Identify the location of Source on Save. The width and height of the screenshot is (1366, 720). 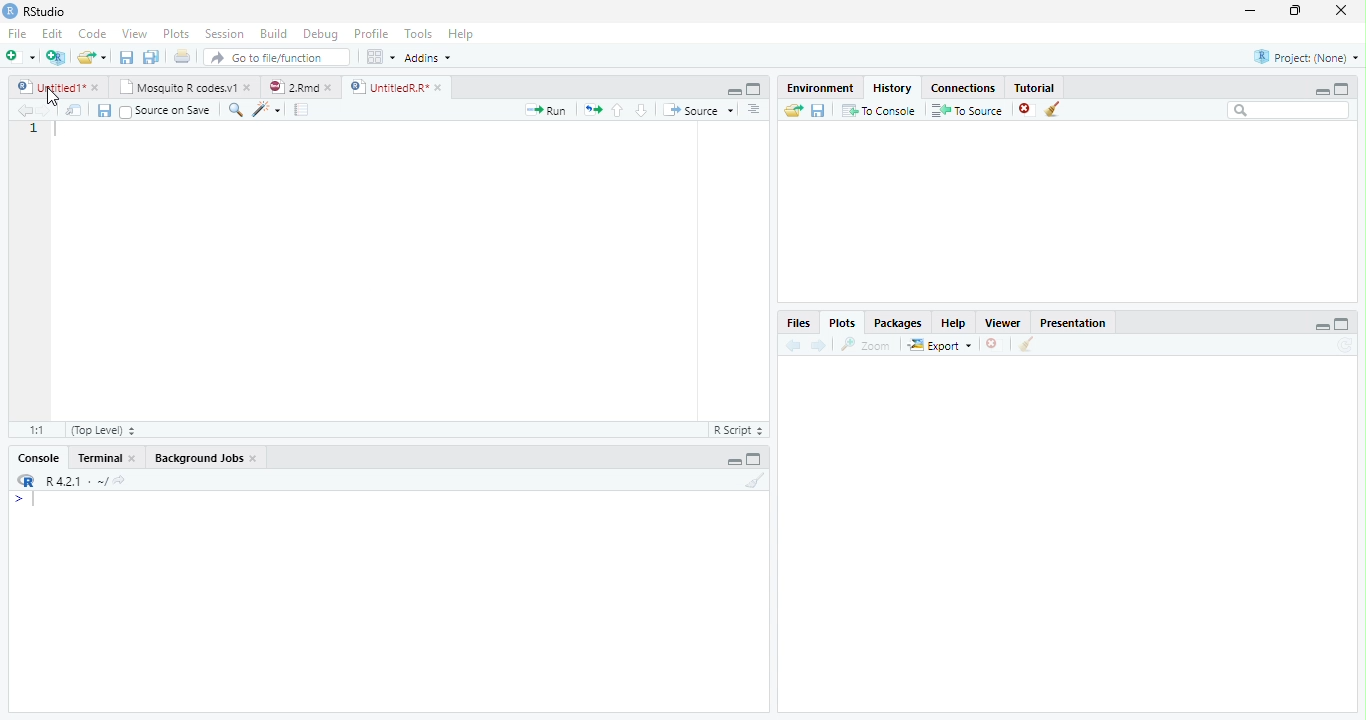
(163, 111).